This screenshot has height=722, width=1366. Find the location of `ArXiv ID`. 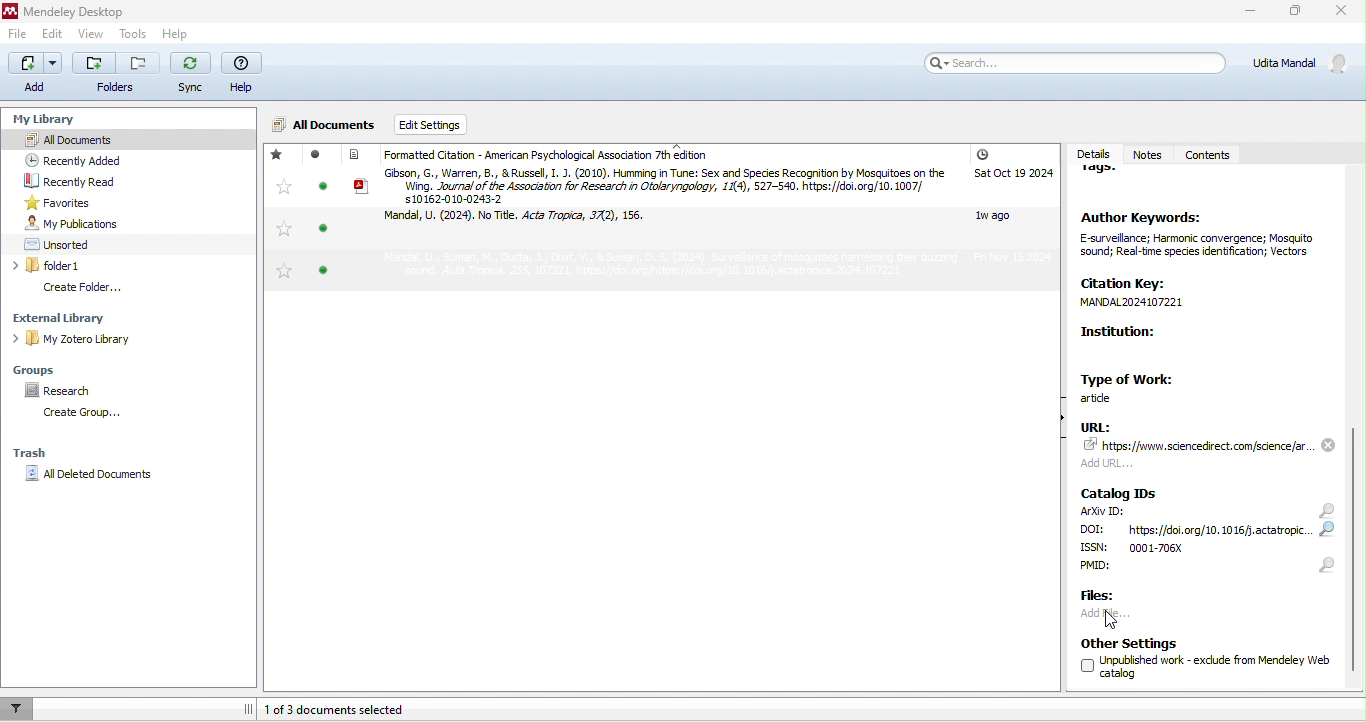

ArXiv ID is located at coordinates (1102, 512).